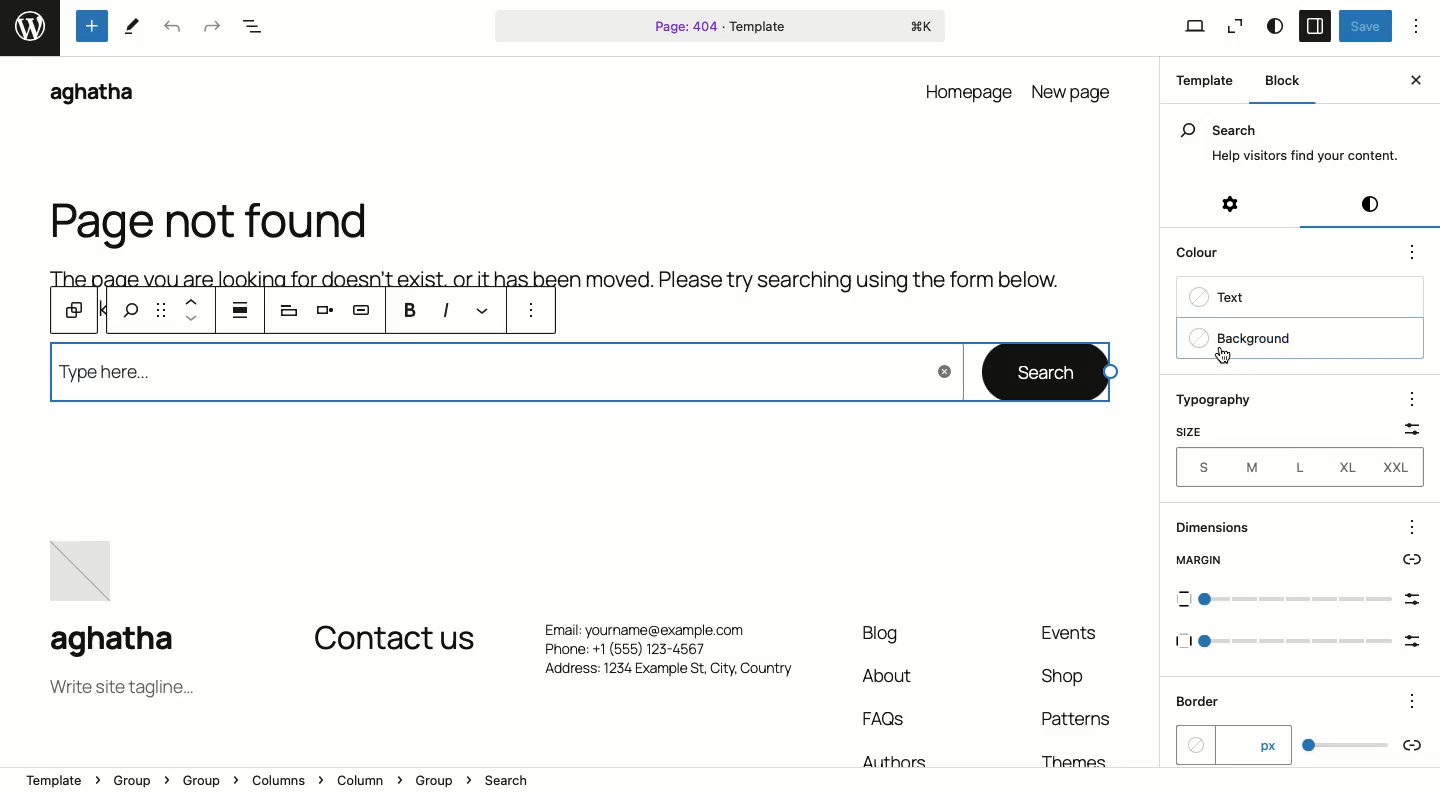 Image resolution: width=1440 pixels, height=792 pixels. What do you see at coordinates (394, 640) in the screenshot?
I see `Contact us` at bounding box center [394, 640].